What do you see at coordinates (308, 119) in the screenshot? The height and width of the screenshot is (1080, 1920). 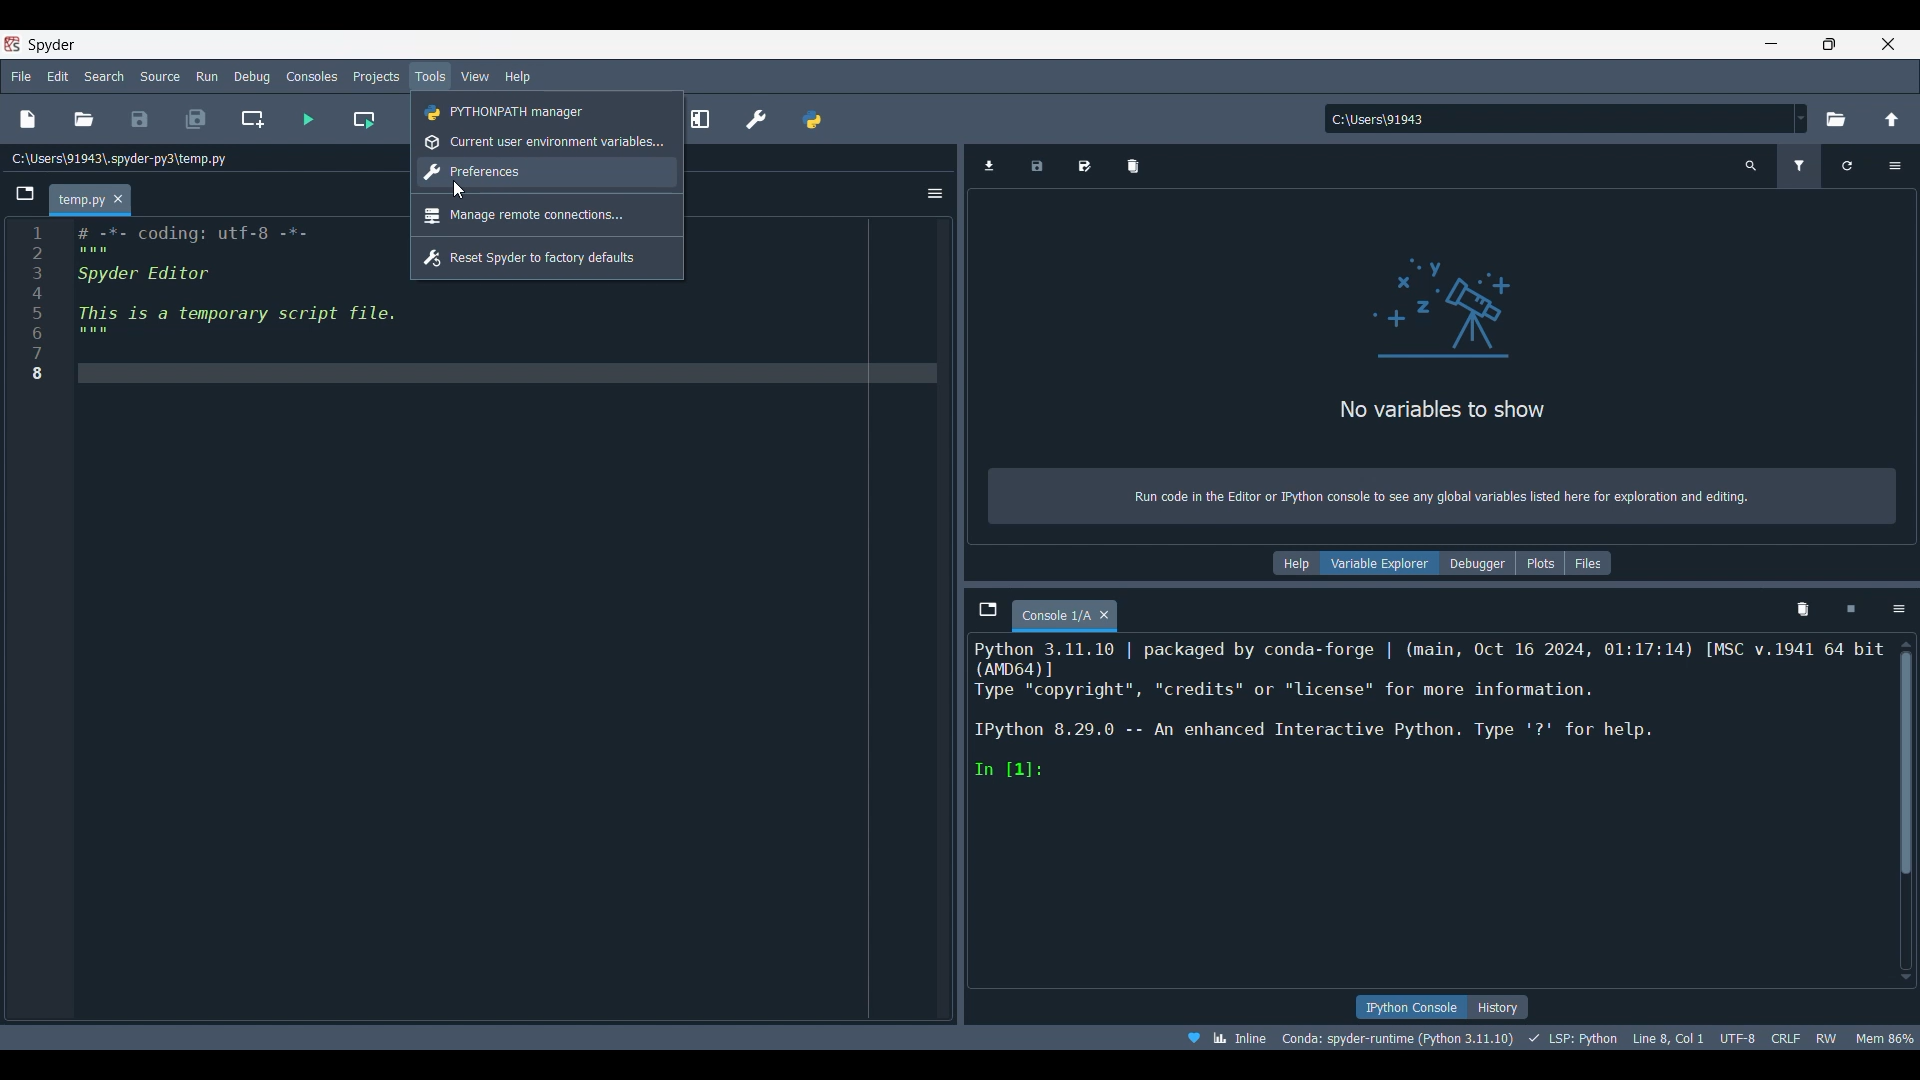 I see `Run file` at bounding box center [308, 119].